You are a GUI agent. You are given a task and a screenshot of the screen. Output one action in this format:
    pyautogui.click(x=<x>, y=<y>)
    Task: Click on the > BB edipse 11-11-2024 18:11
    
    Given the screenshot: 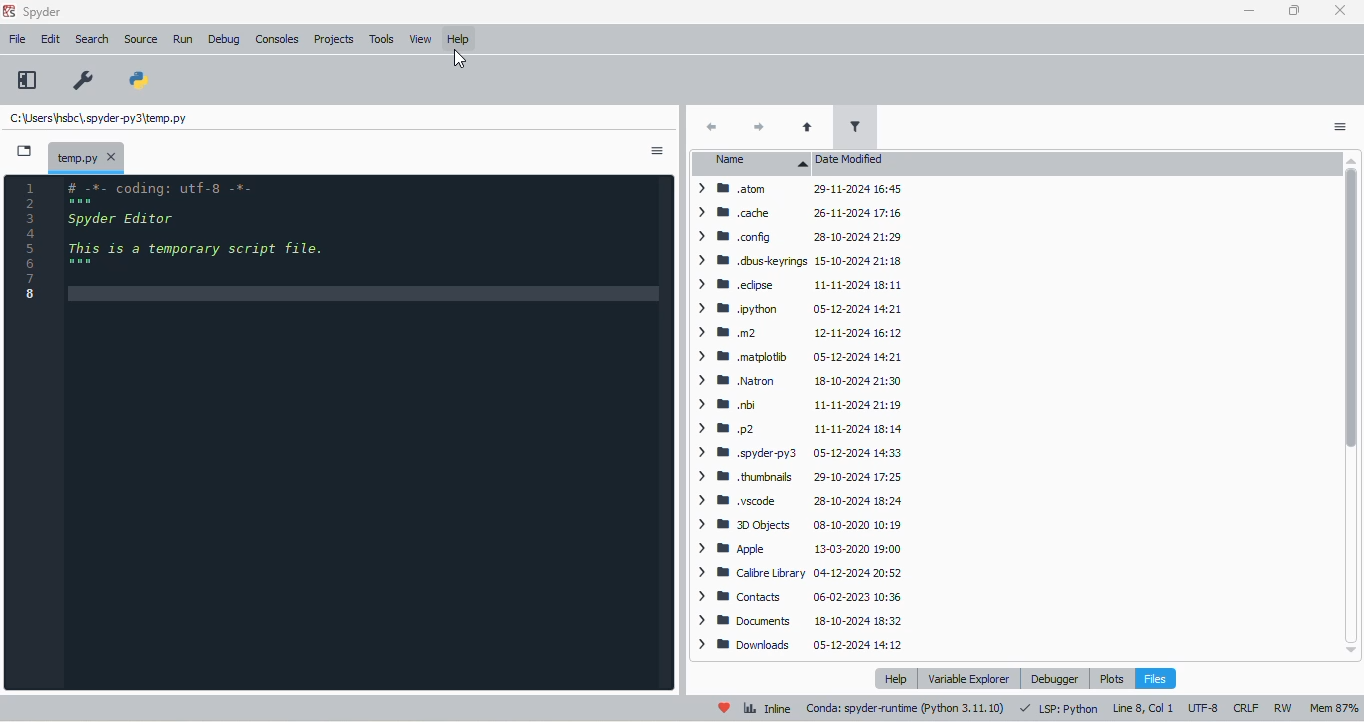 What is the action you would take?
    pyautogui.click(x=795, y=284)
    